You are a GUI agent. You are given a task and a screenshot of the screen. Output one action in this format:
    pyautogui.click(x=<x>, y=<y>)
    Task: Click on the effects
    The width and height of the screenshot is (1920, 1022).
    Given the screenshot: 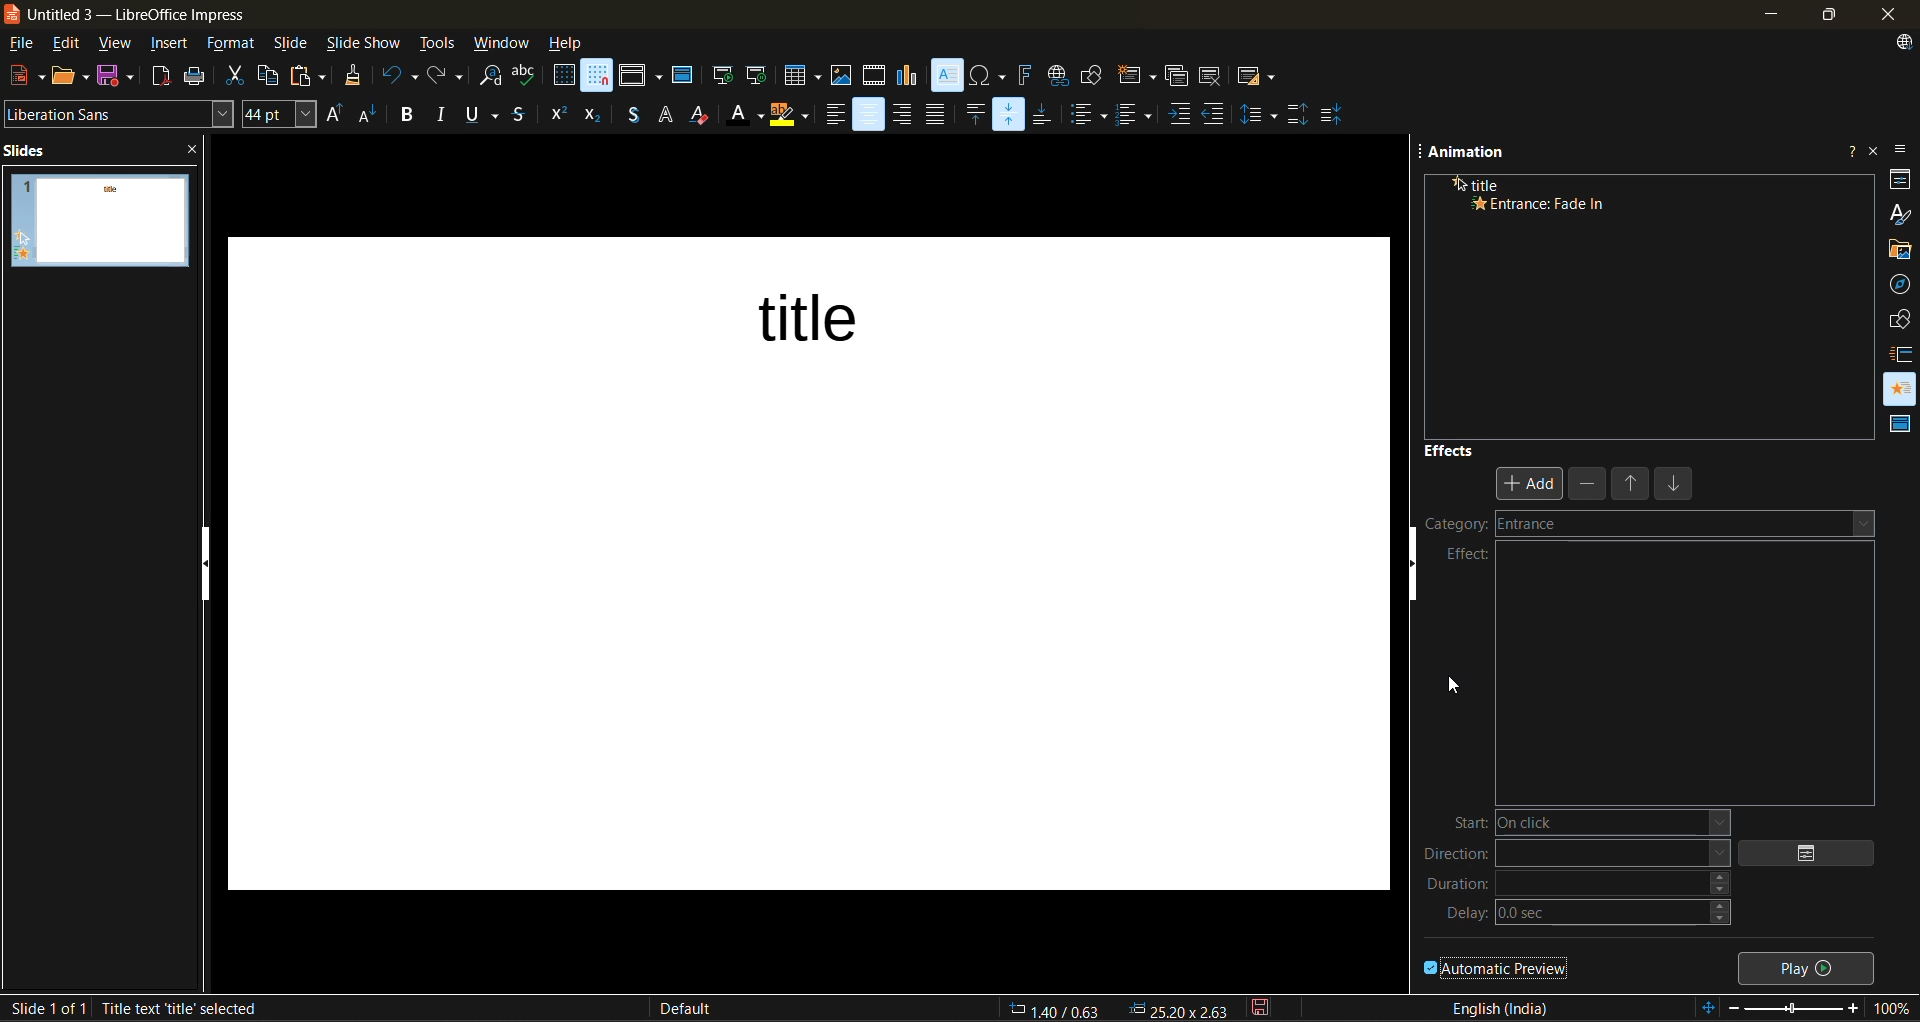 What is the action you would take?
    pyautogui.click(x=1450, y=450)
    